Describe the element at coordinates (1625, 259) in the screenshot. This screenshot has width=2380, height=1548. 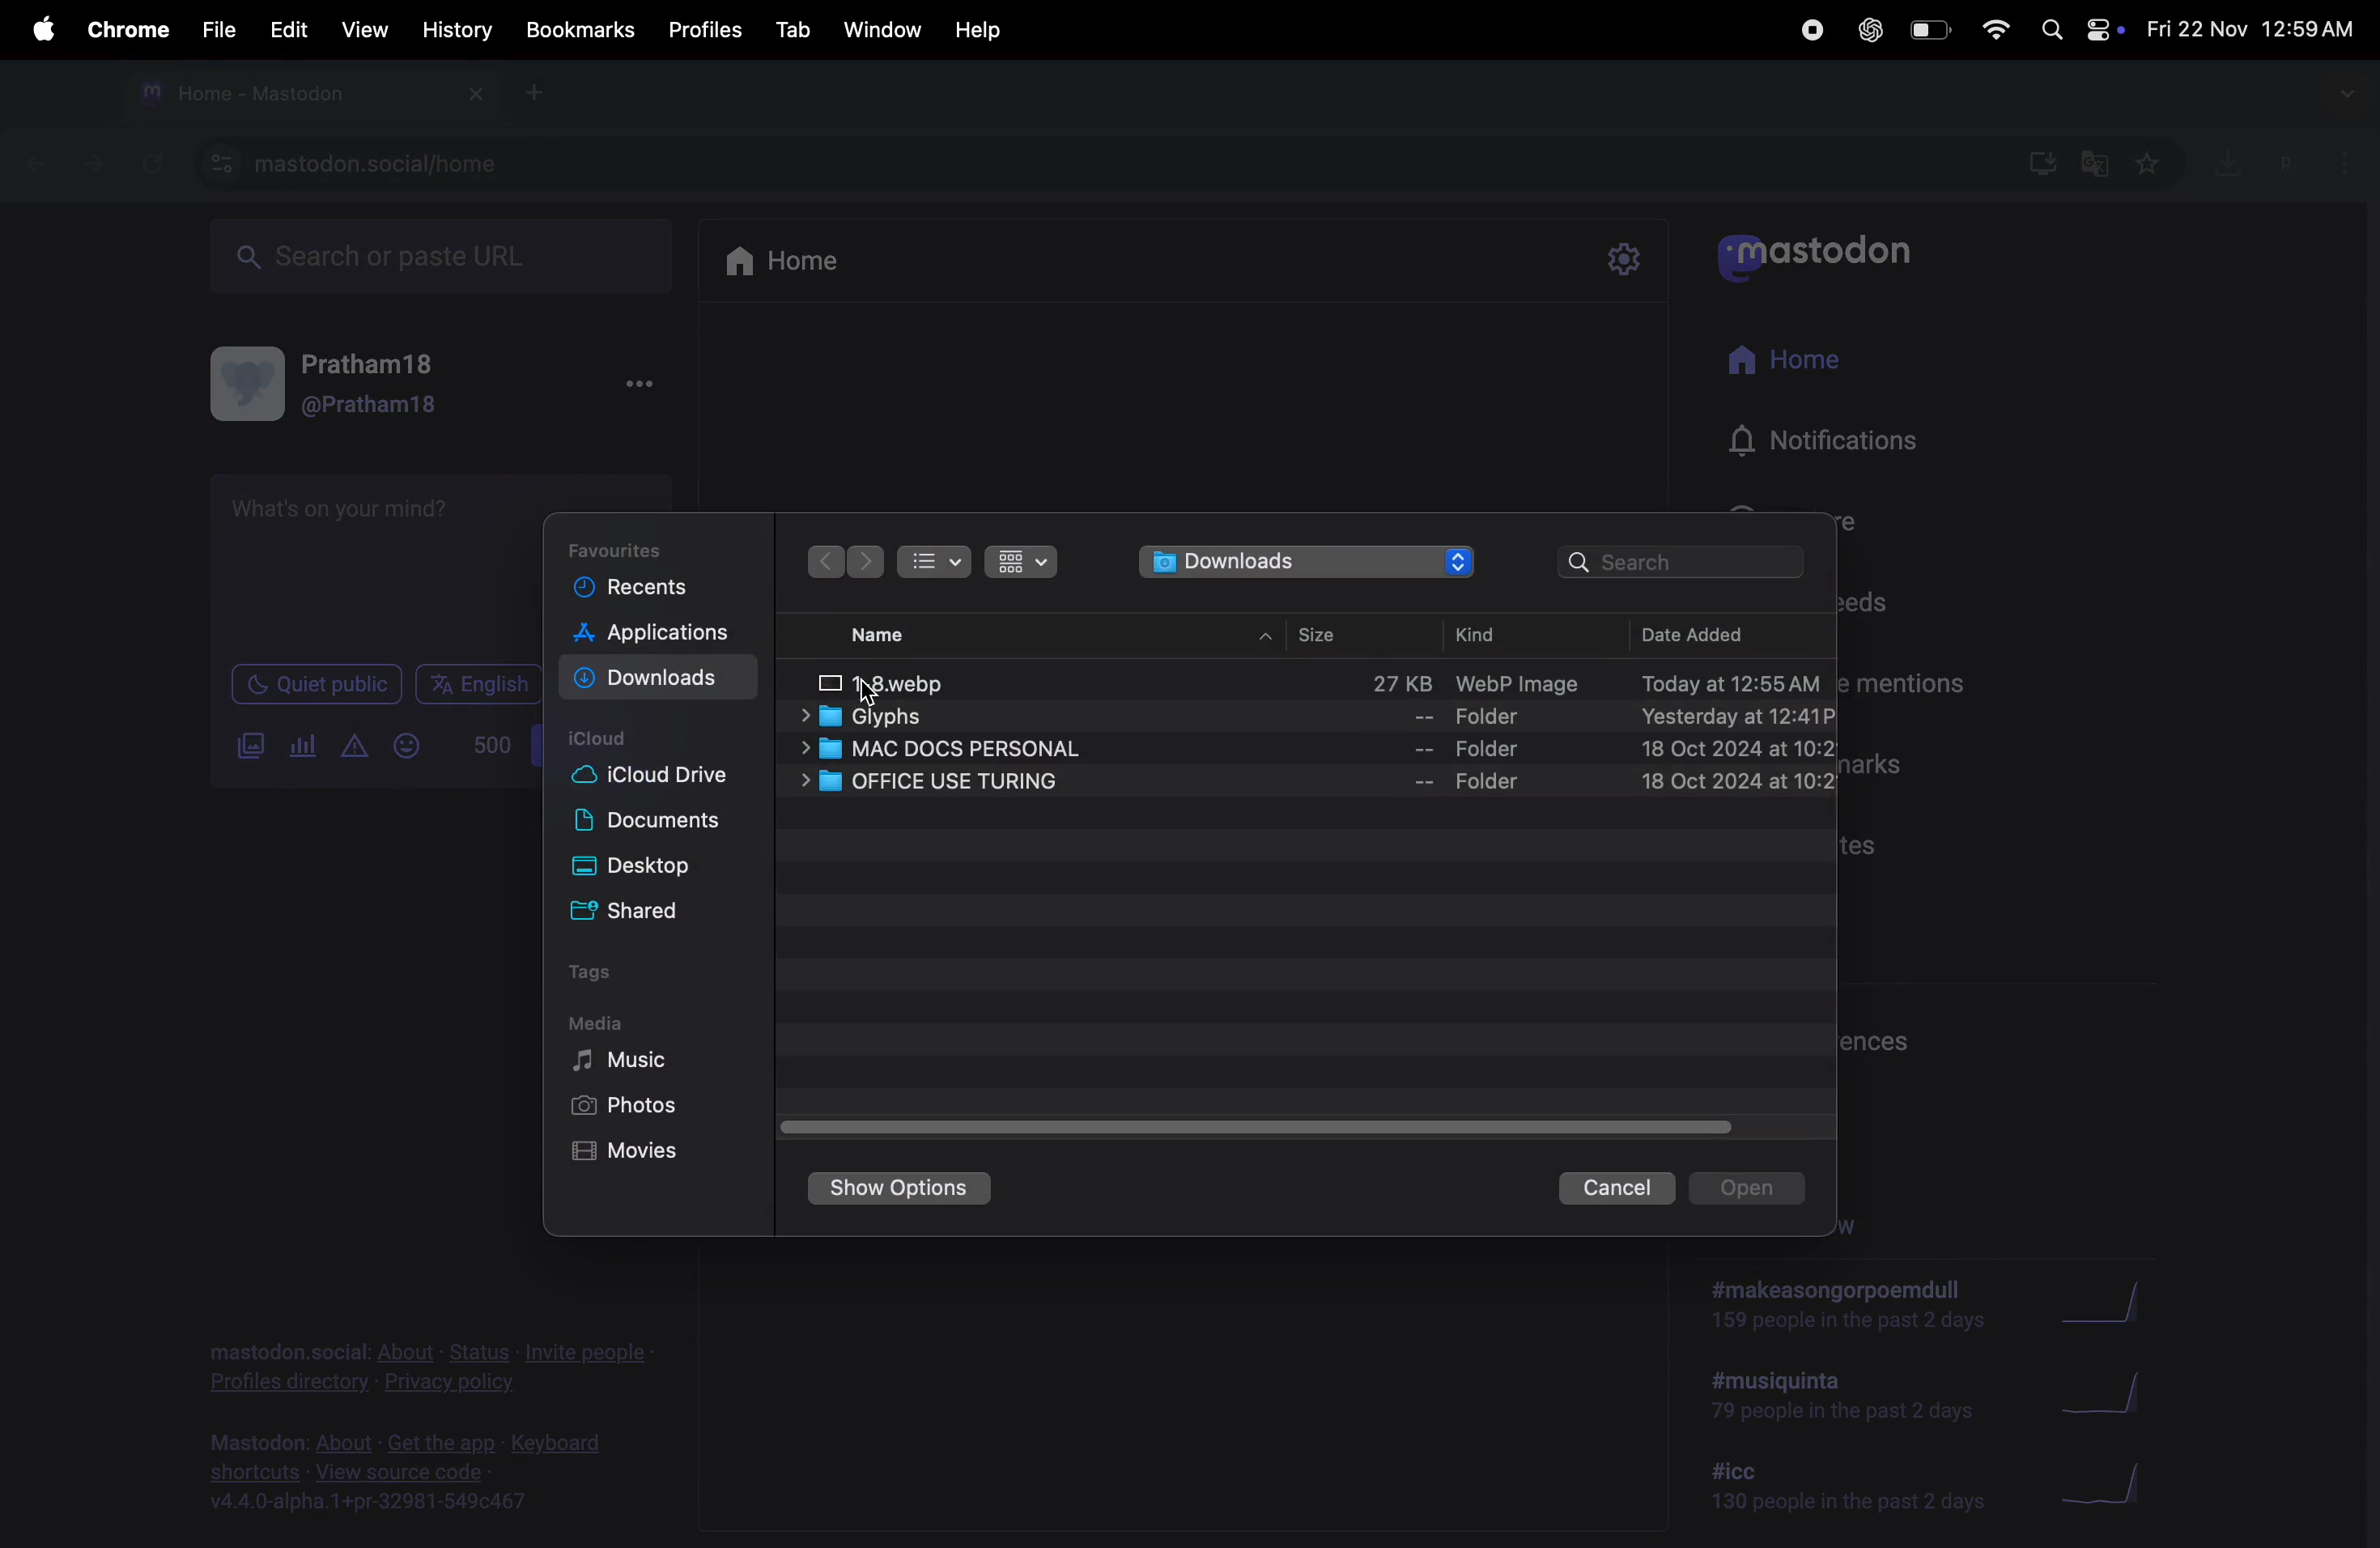
I see `settings` at that location.